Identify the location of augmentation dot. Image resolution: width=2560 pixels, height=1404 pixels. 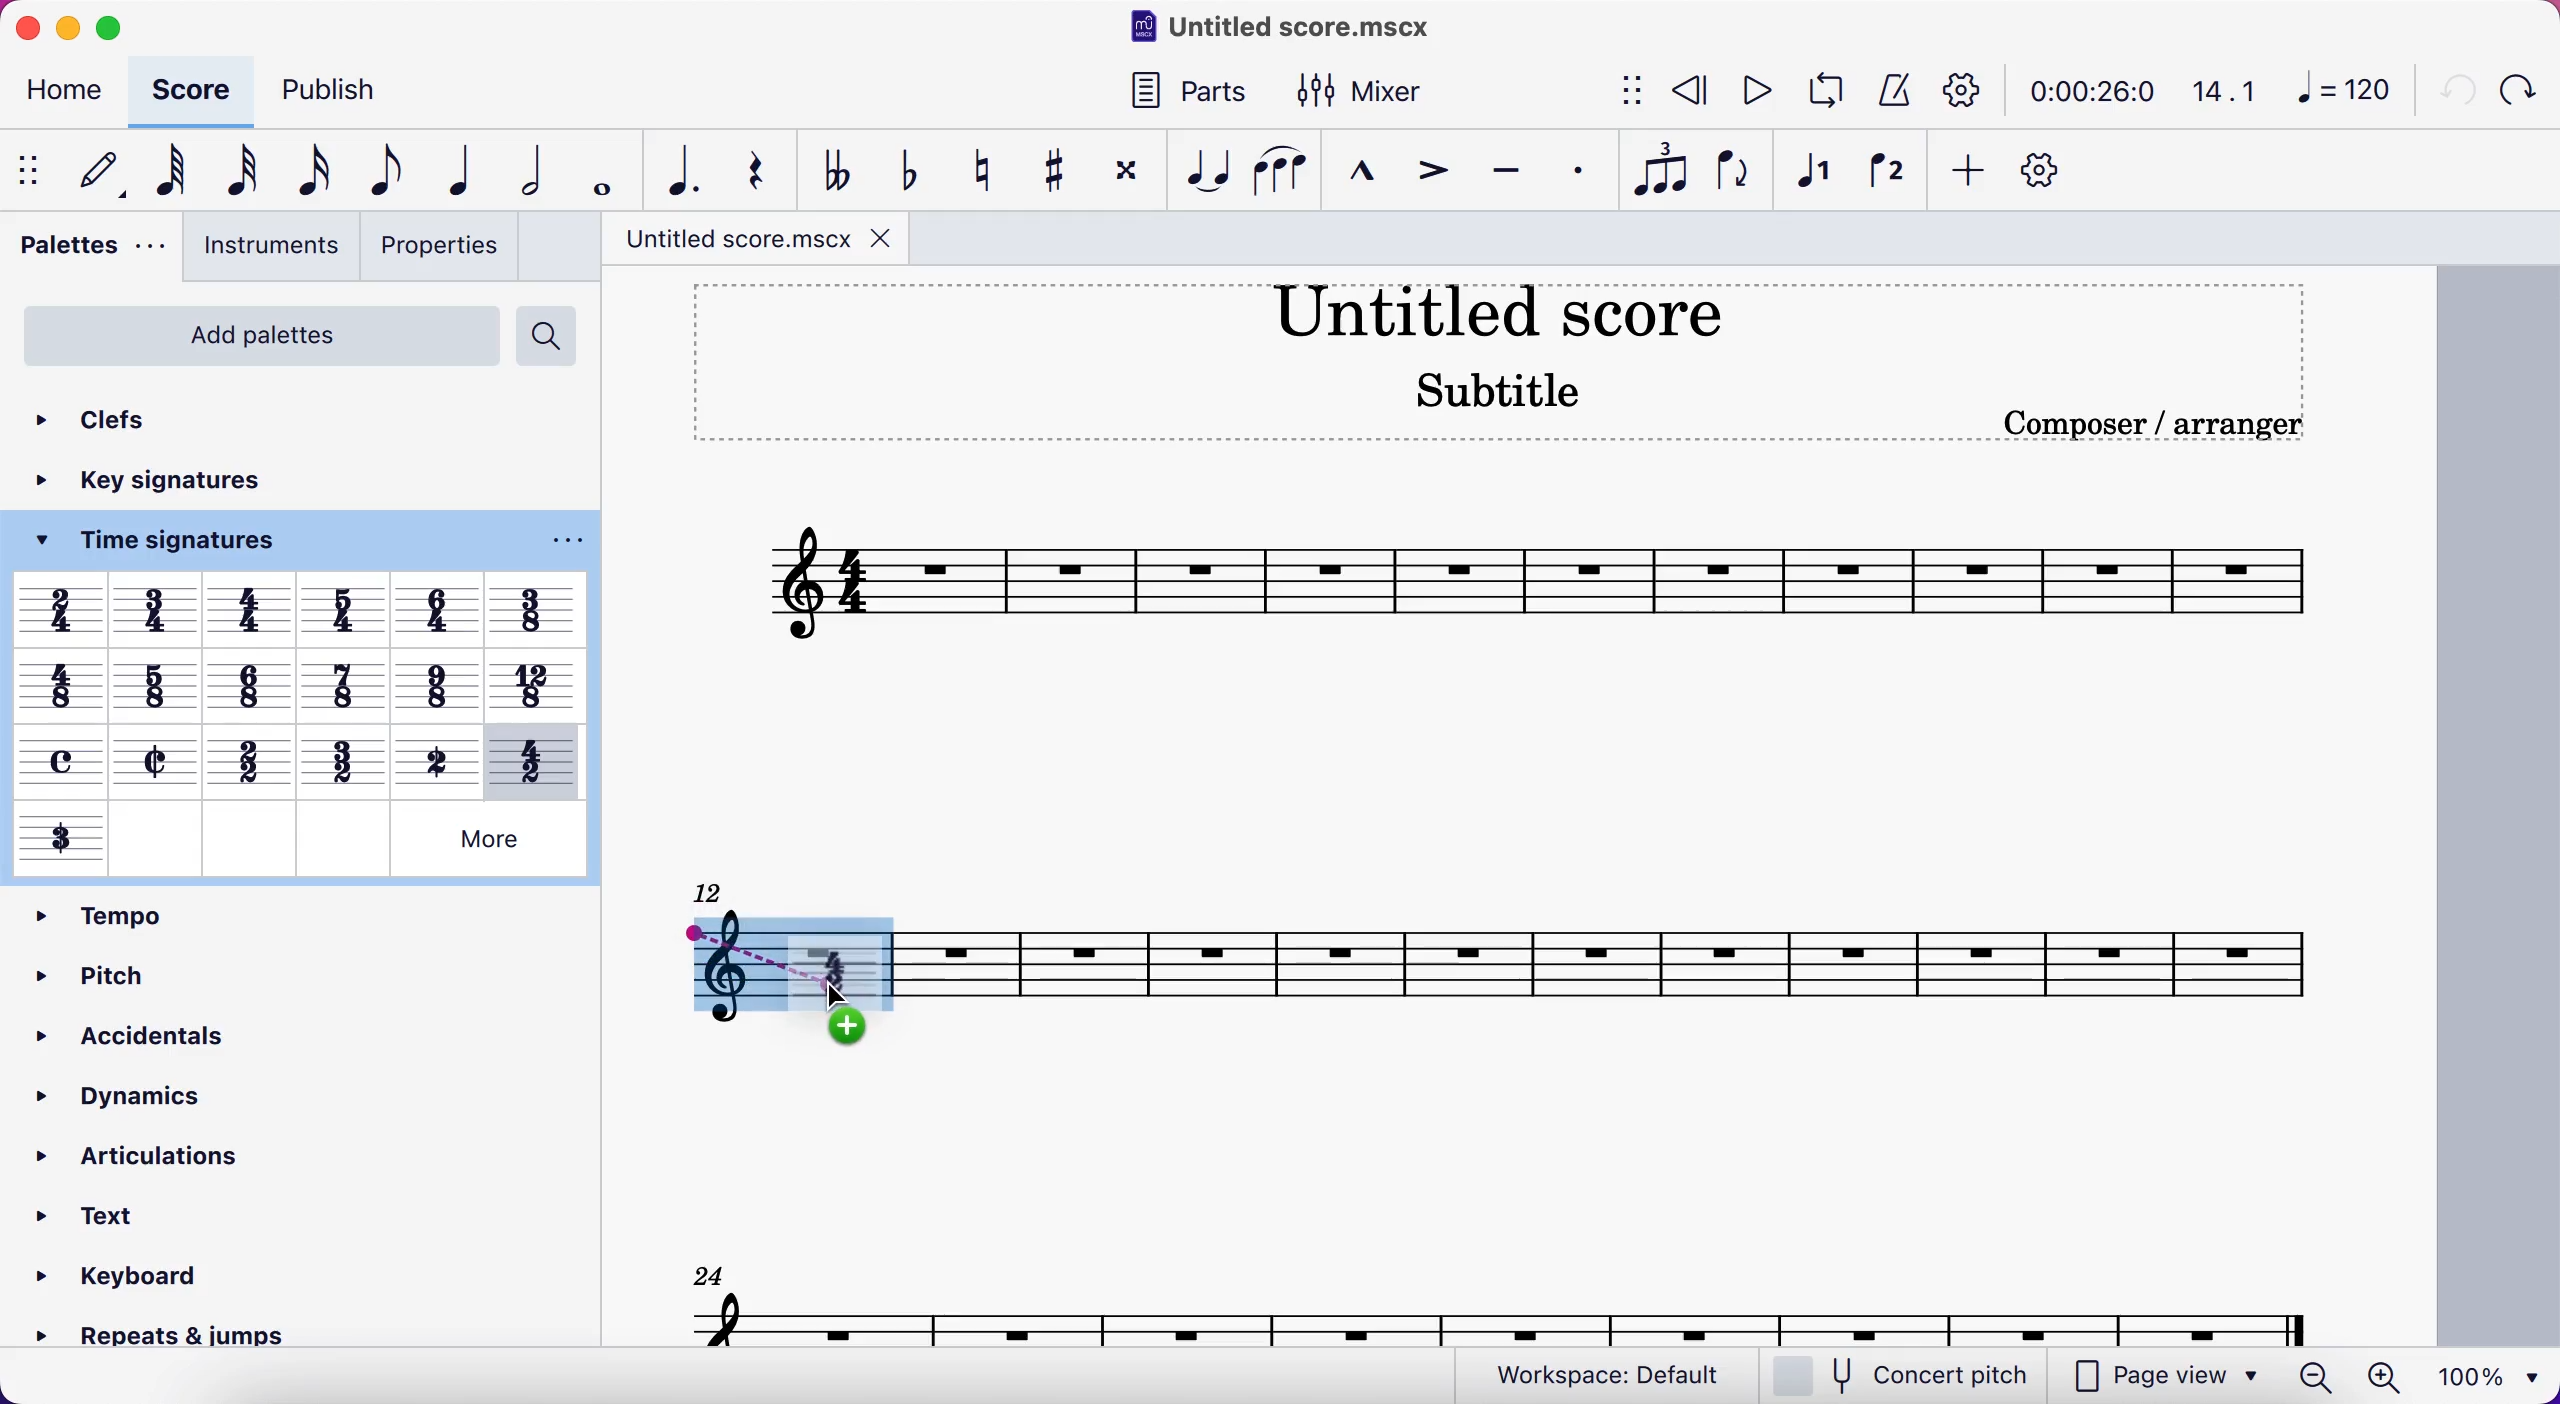
(680, 169).